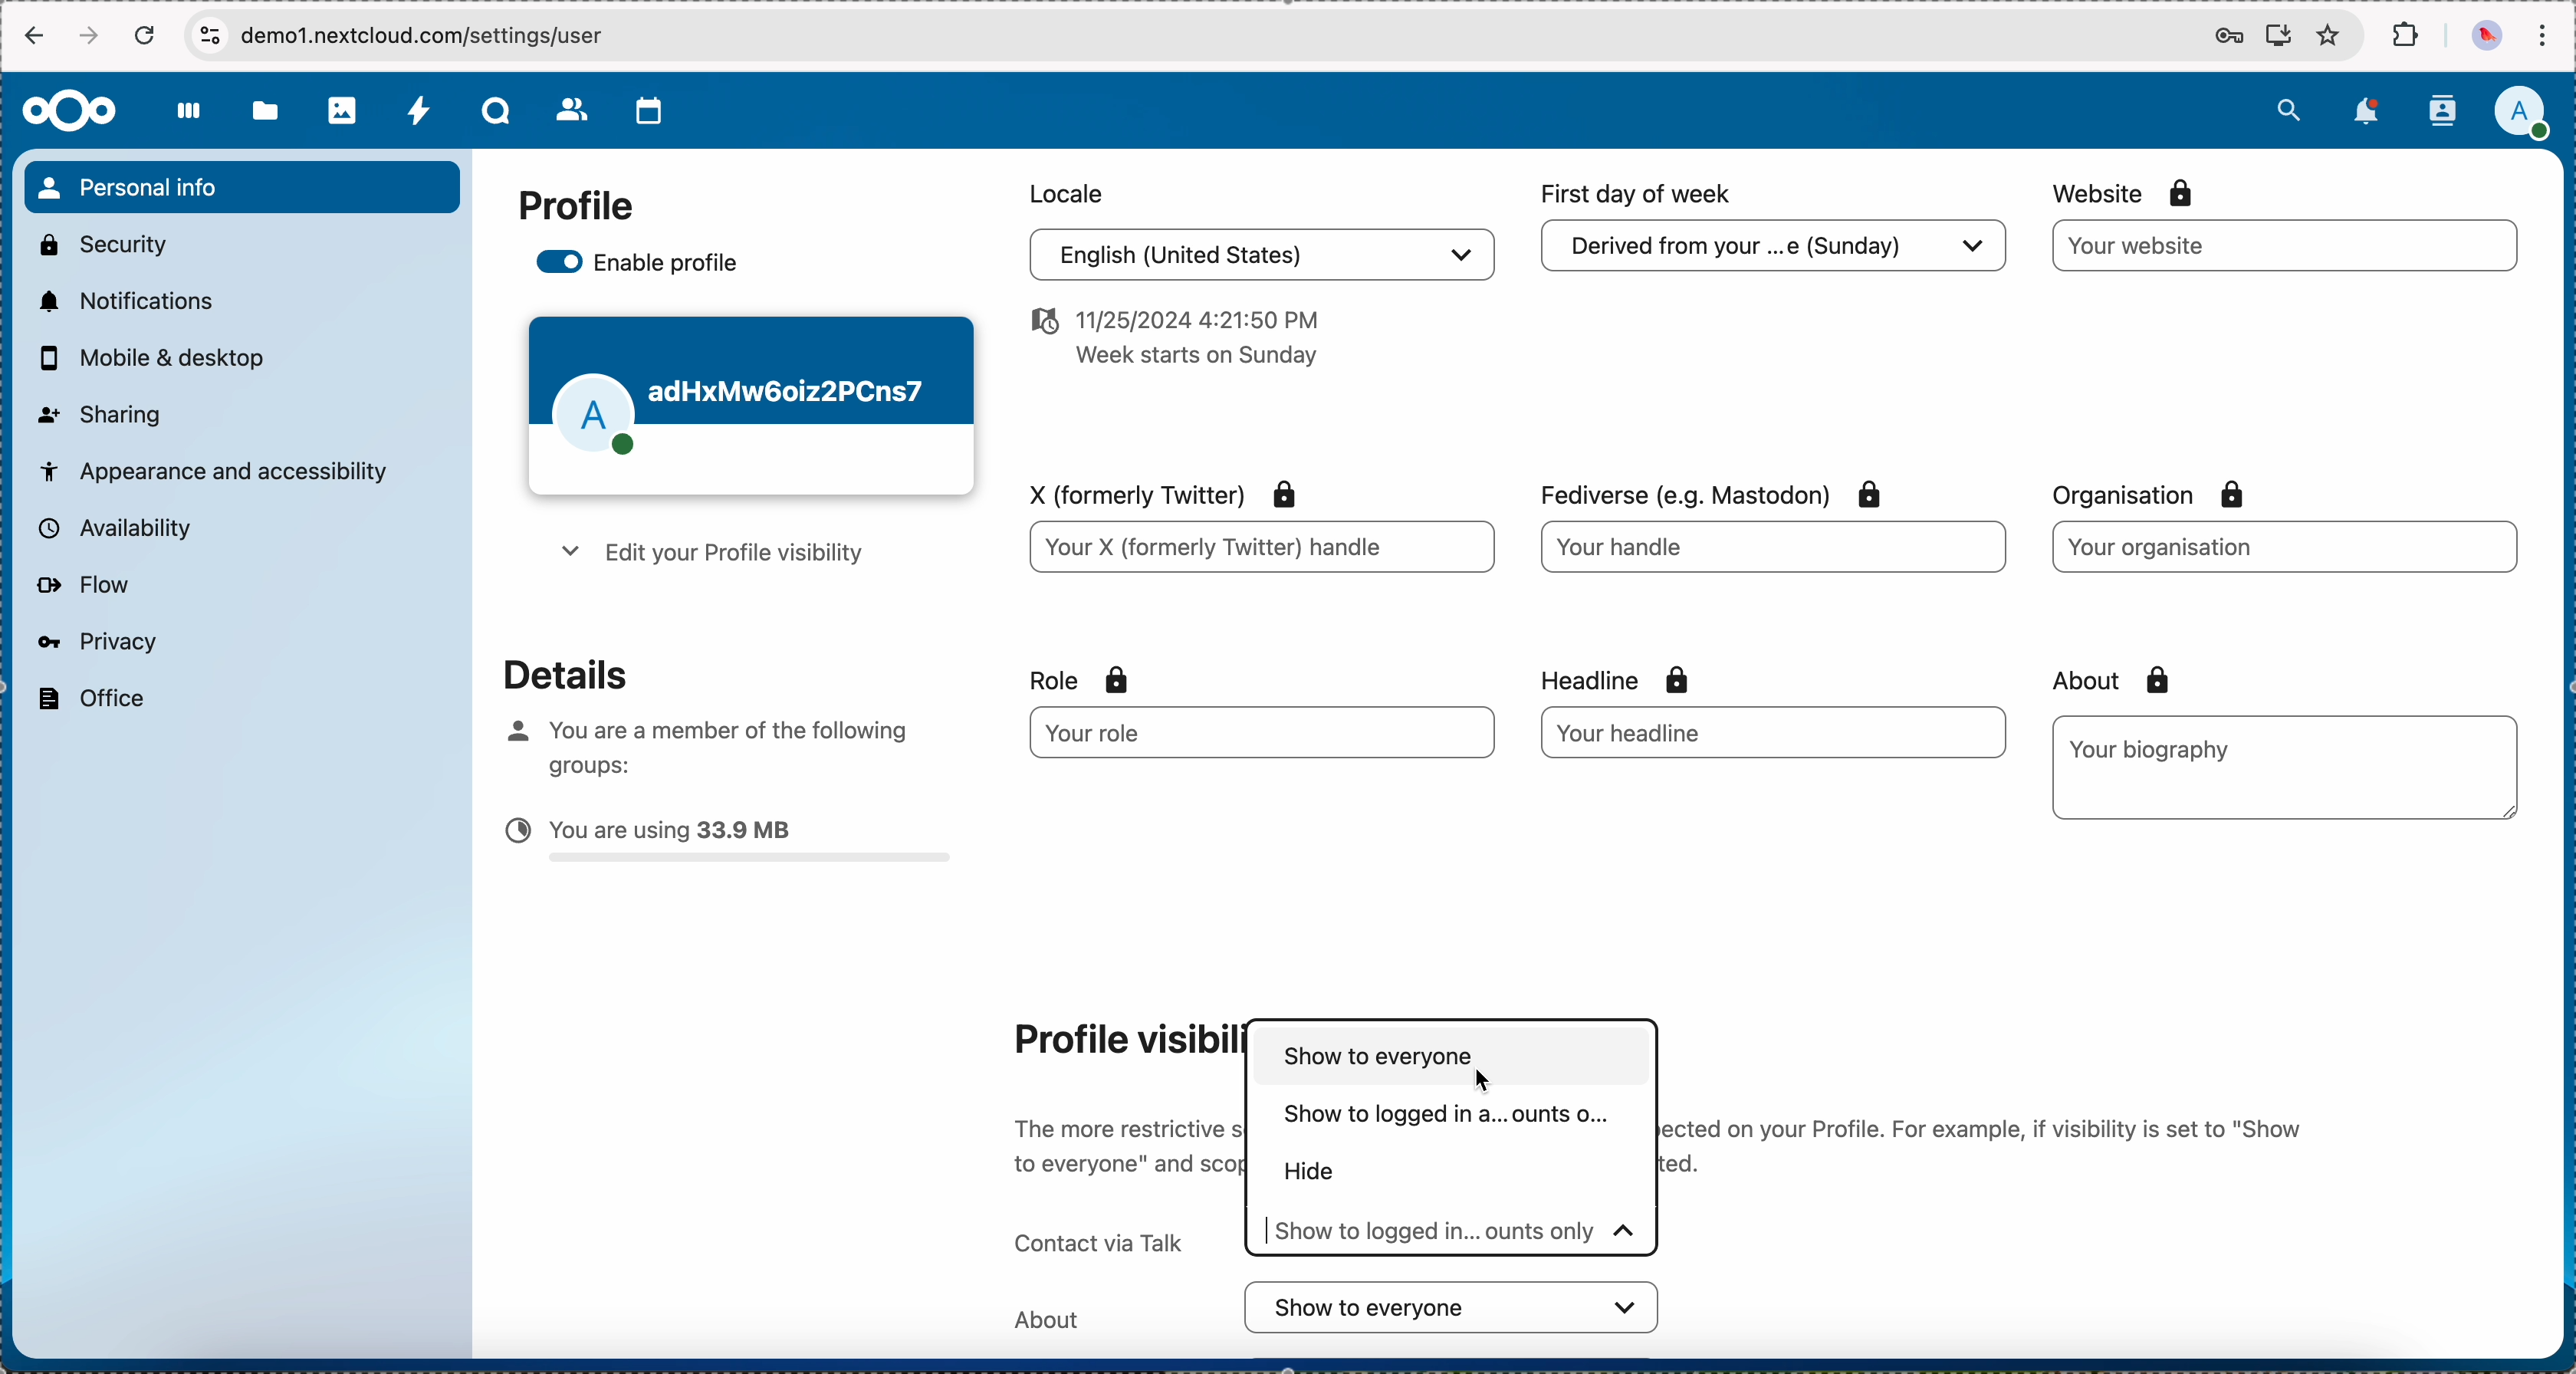  I want to click on profile, so click(575, 207).